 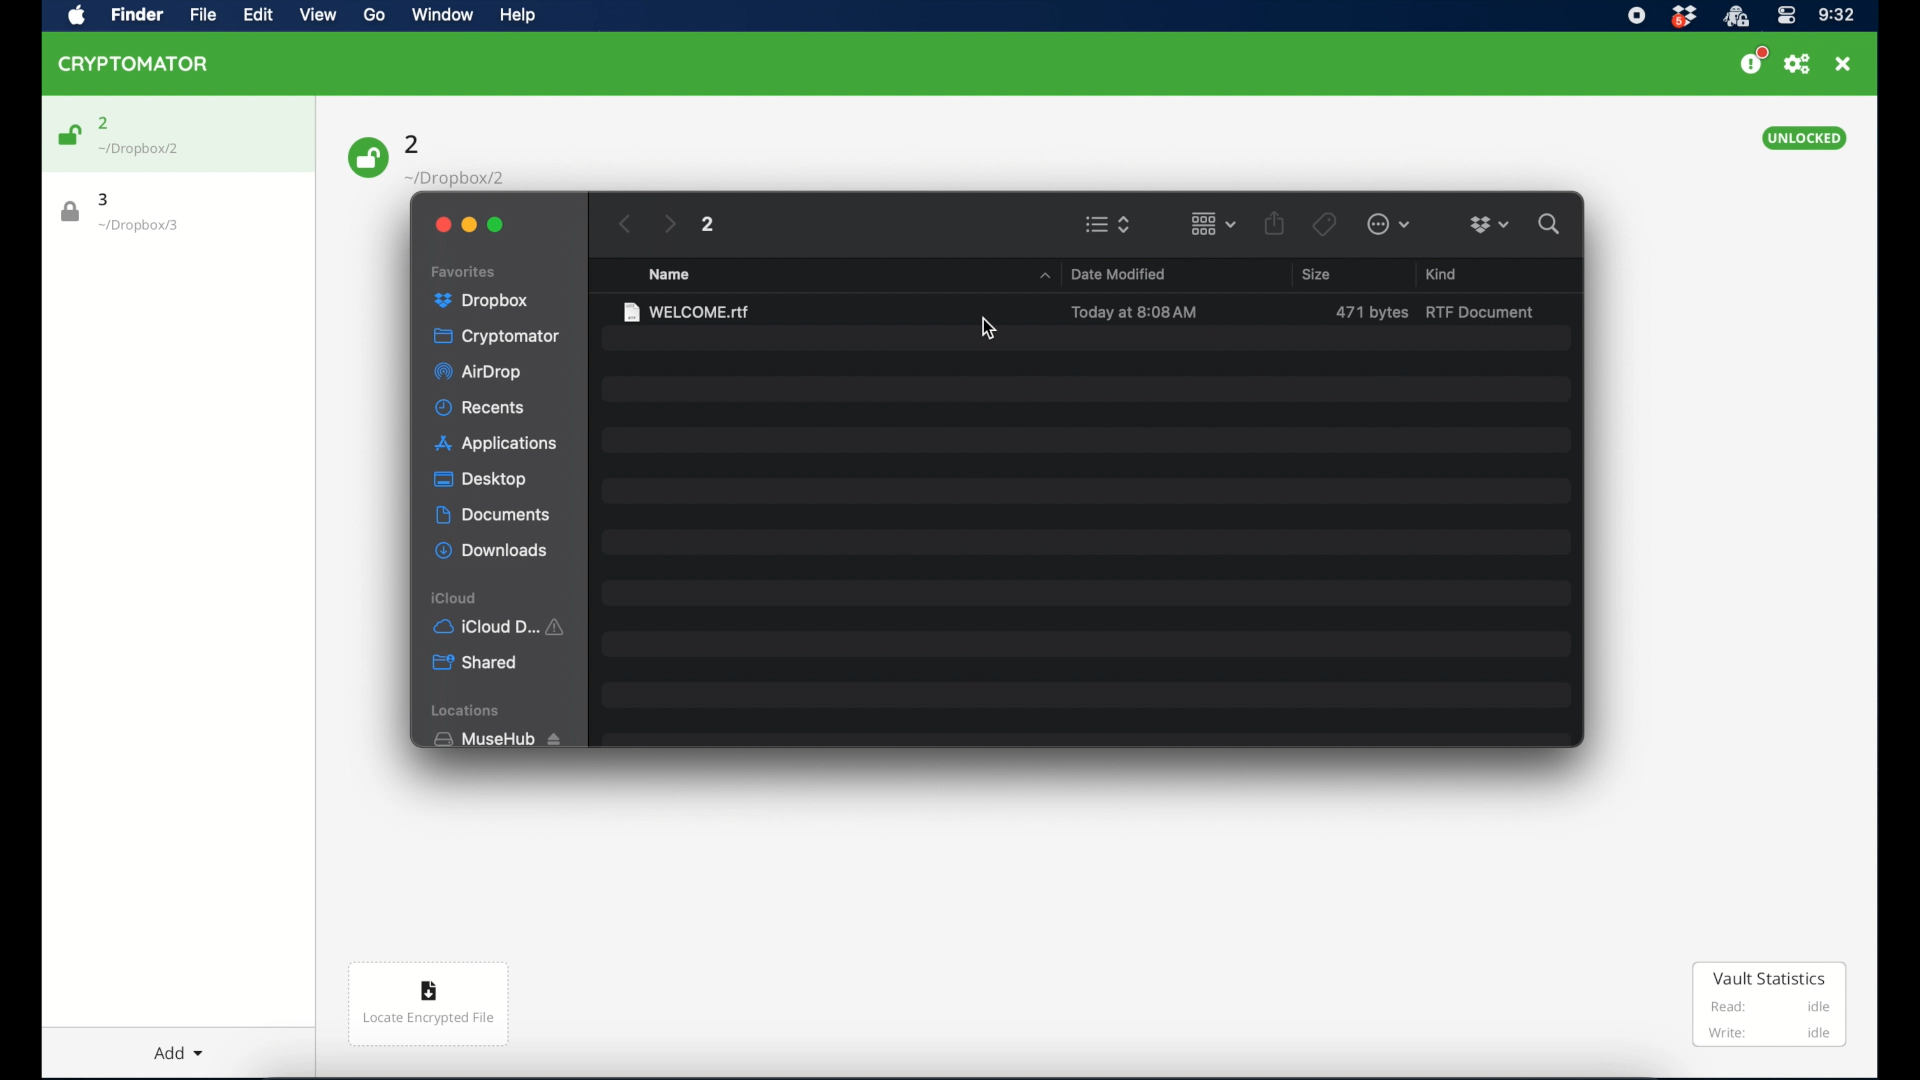 I want to click on minimize, so click(x=468, y=225).